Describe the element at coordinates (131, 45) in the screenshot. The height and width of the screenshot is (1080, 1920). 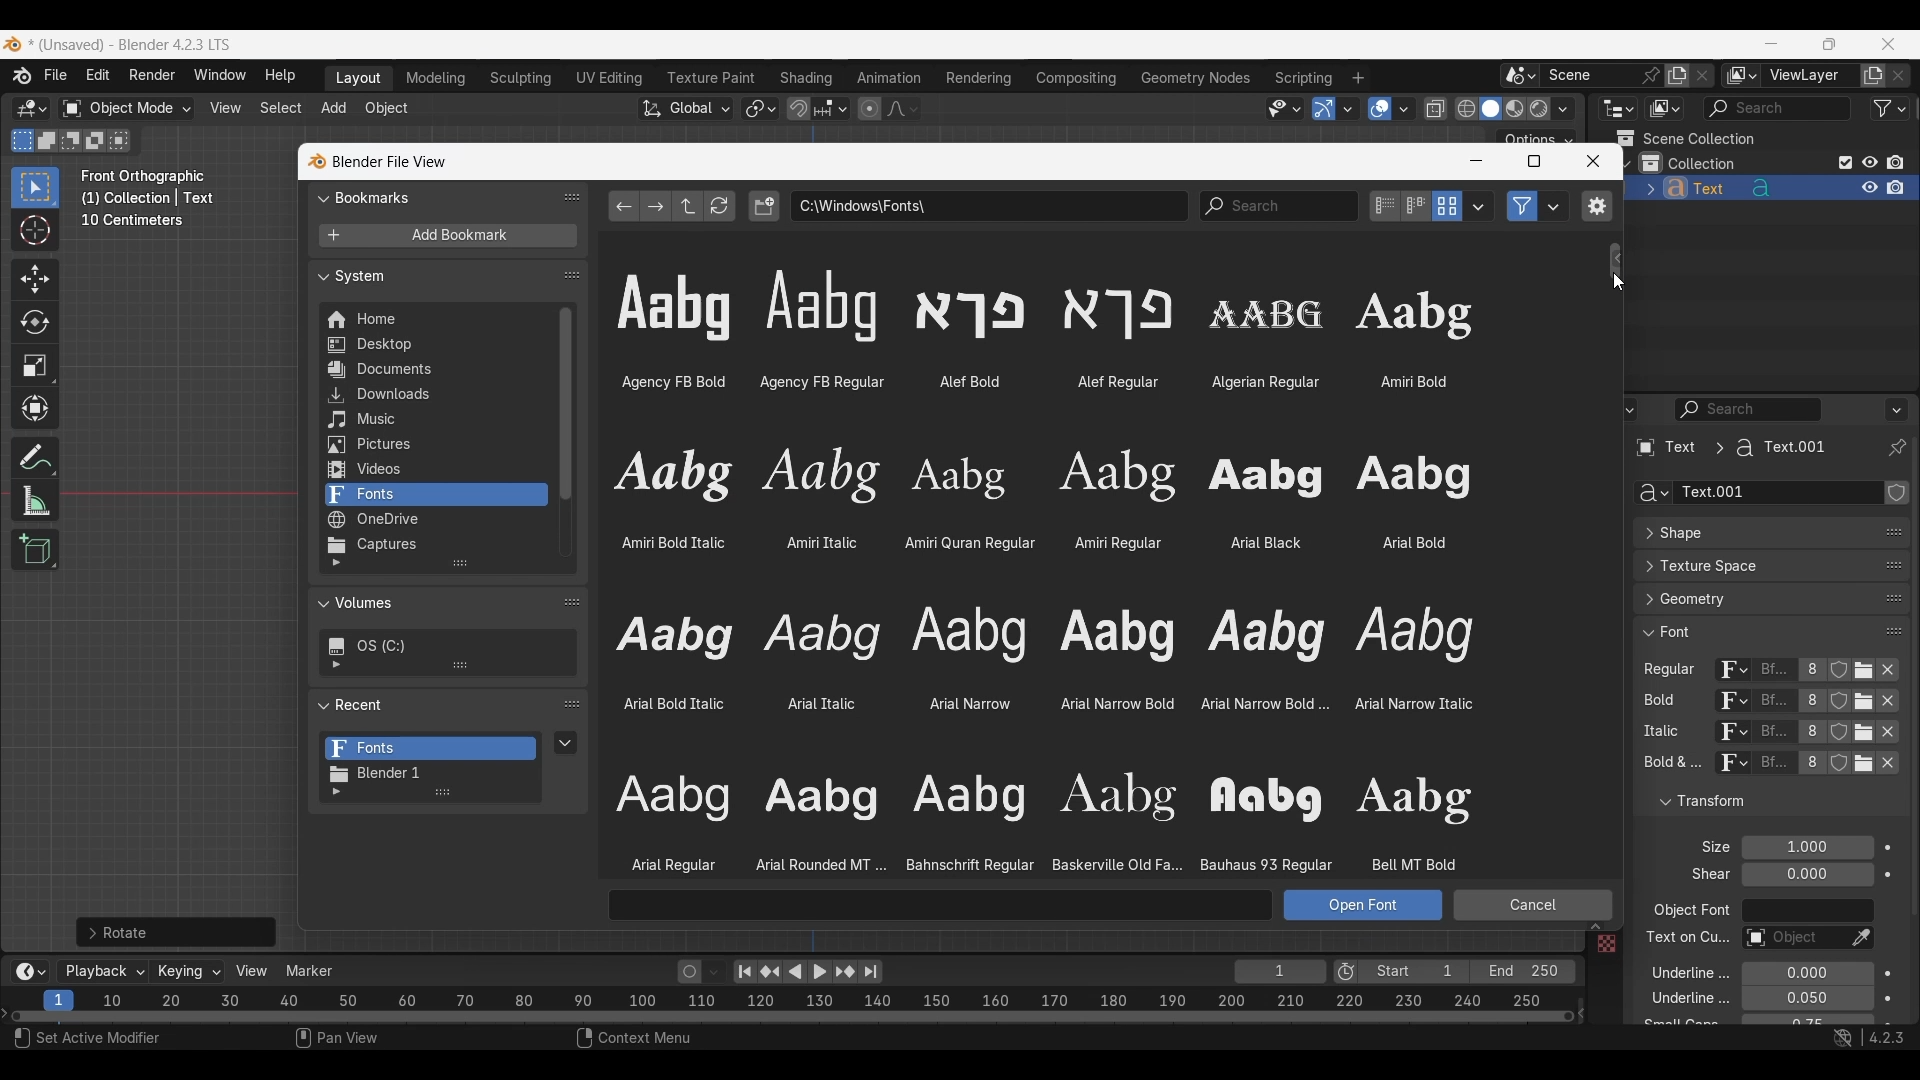
I see `Project and software name` at that location.